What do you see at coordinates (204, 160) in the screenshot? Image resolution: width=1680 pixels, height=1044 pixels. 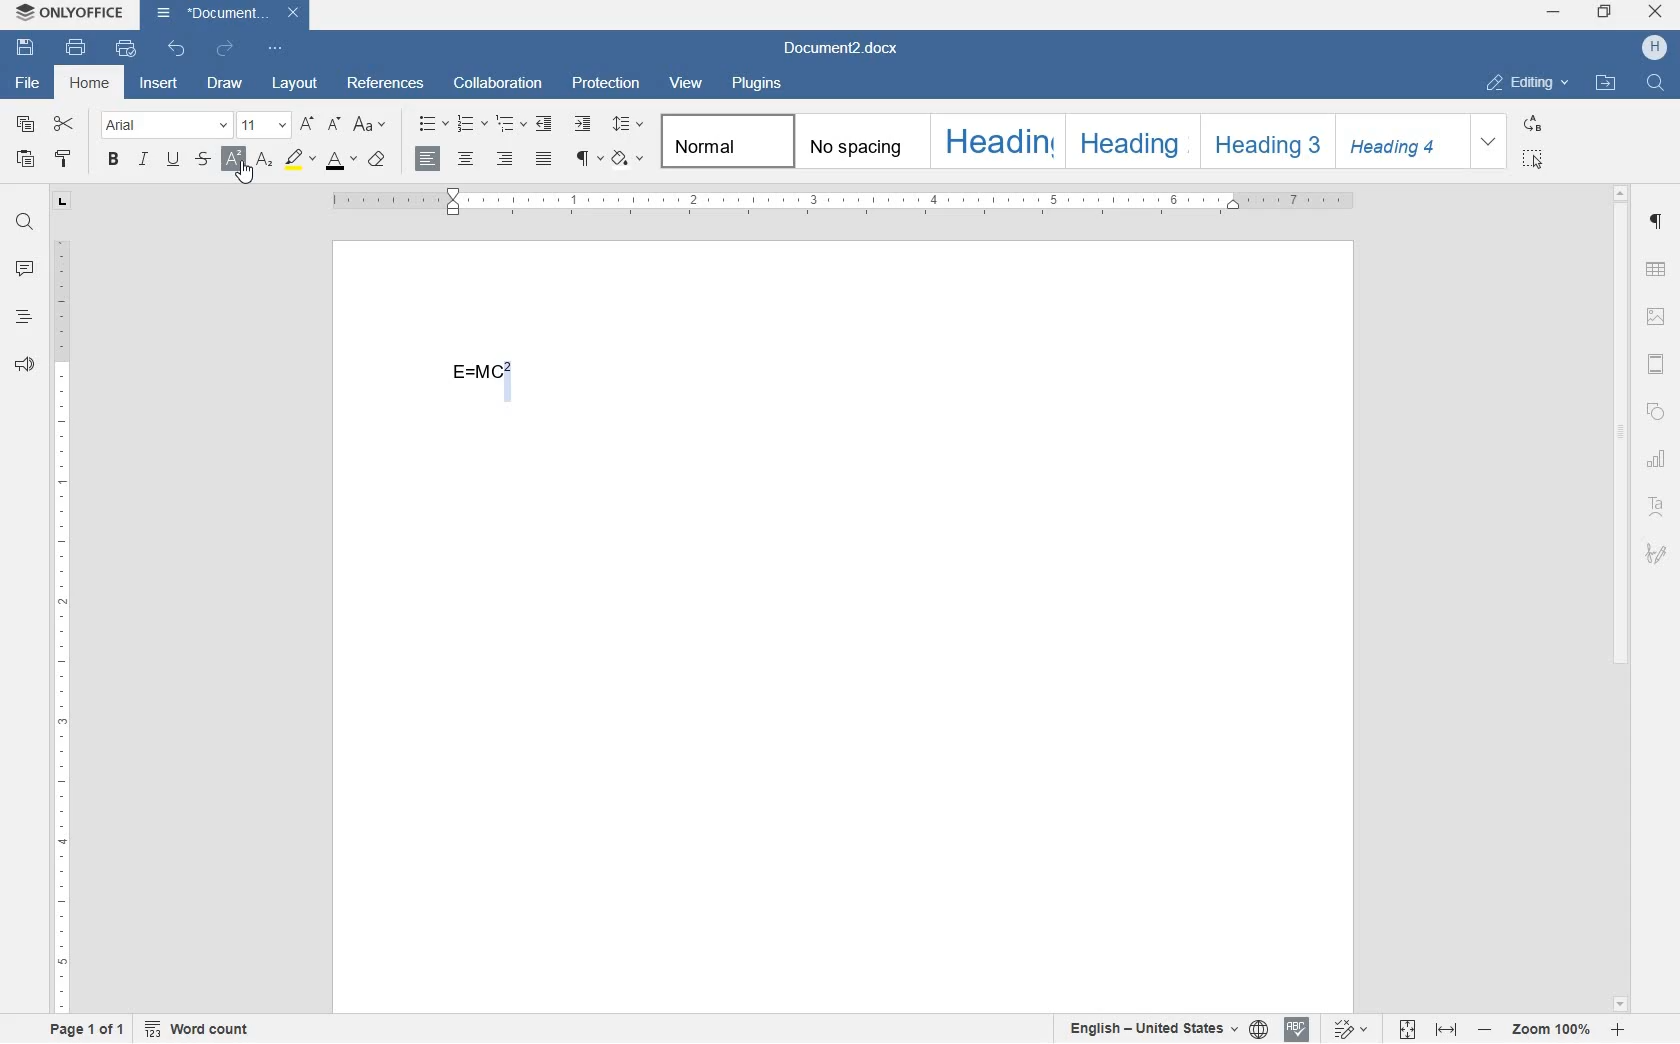 I see `strikethrough` at bounding box center [204, 160].